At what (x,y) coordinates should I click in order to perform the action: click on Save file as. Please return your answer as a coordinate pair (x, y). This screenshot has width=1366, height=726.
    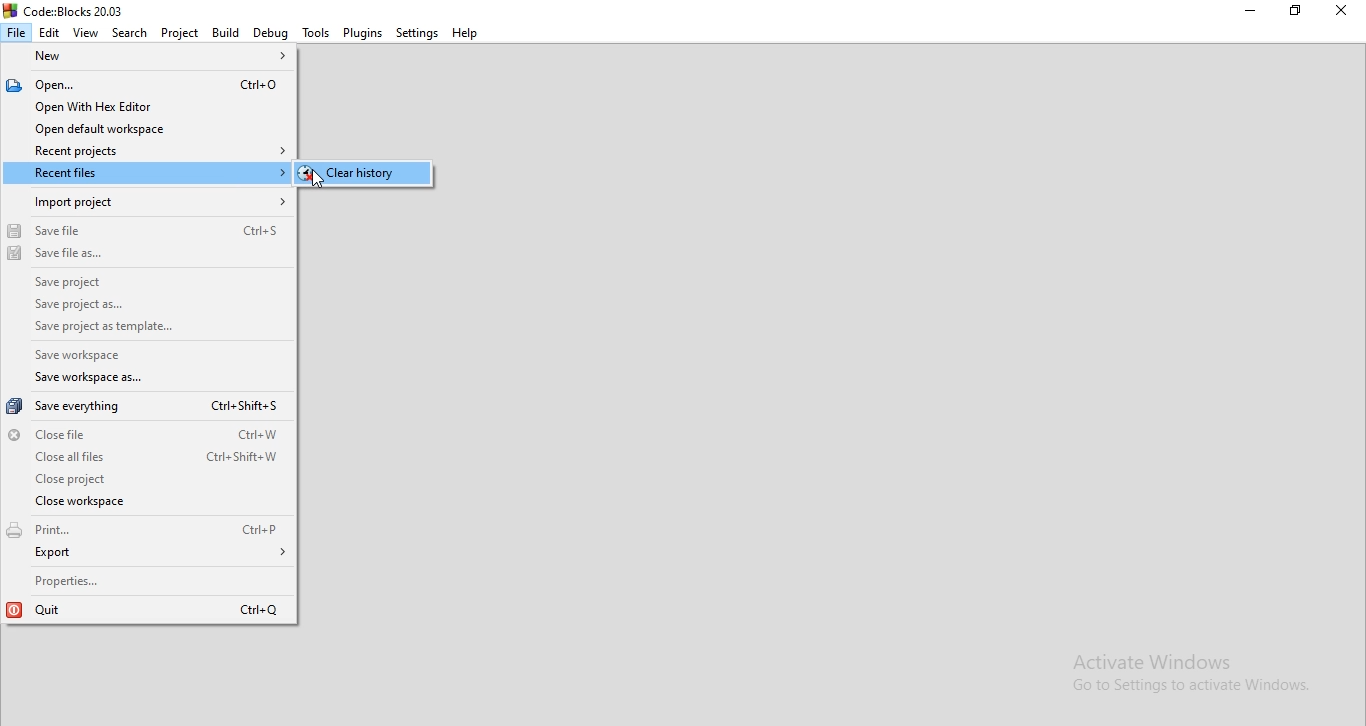
    Looking at the image, I should click on (150, 261).